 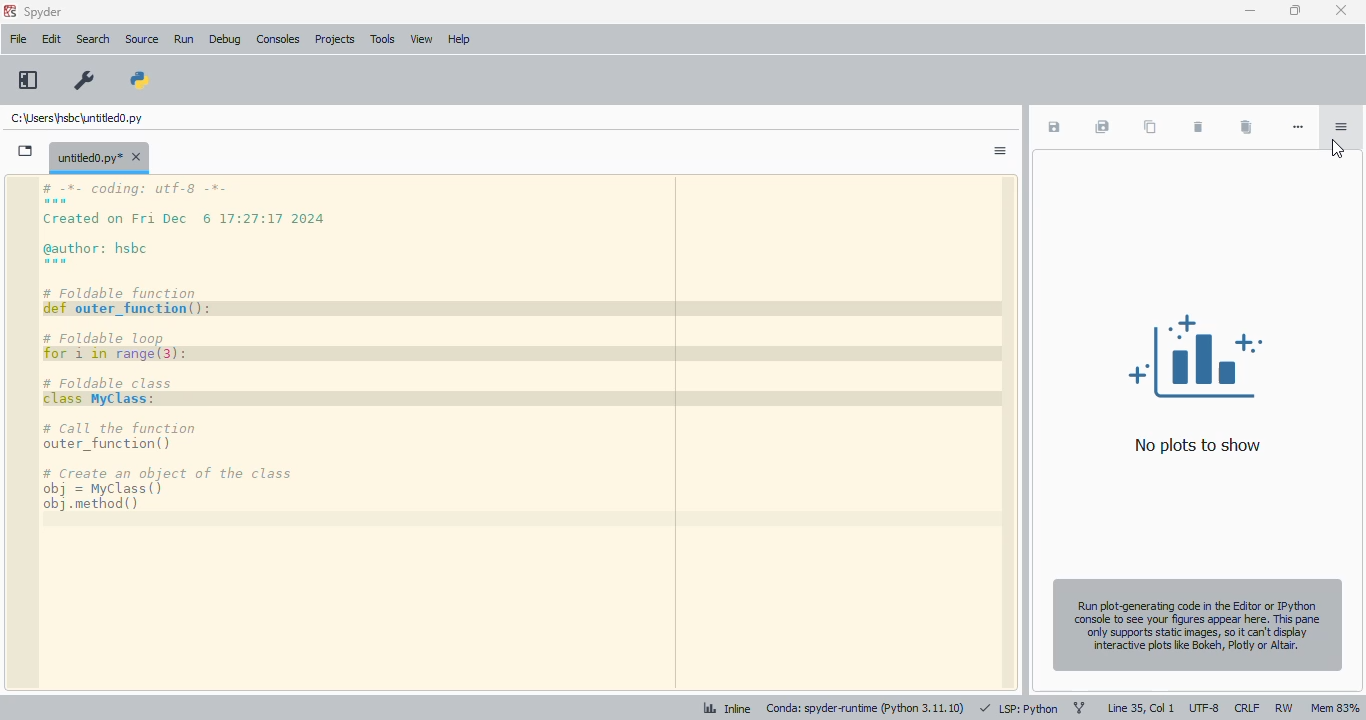 What do you see at coordinates (1299, 127) in the screenshot?
I see `more` at bounding box center [1299, 127].